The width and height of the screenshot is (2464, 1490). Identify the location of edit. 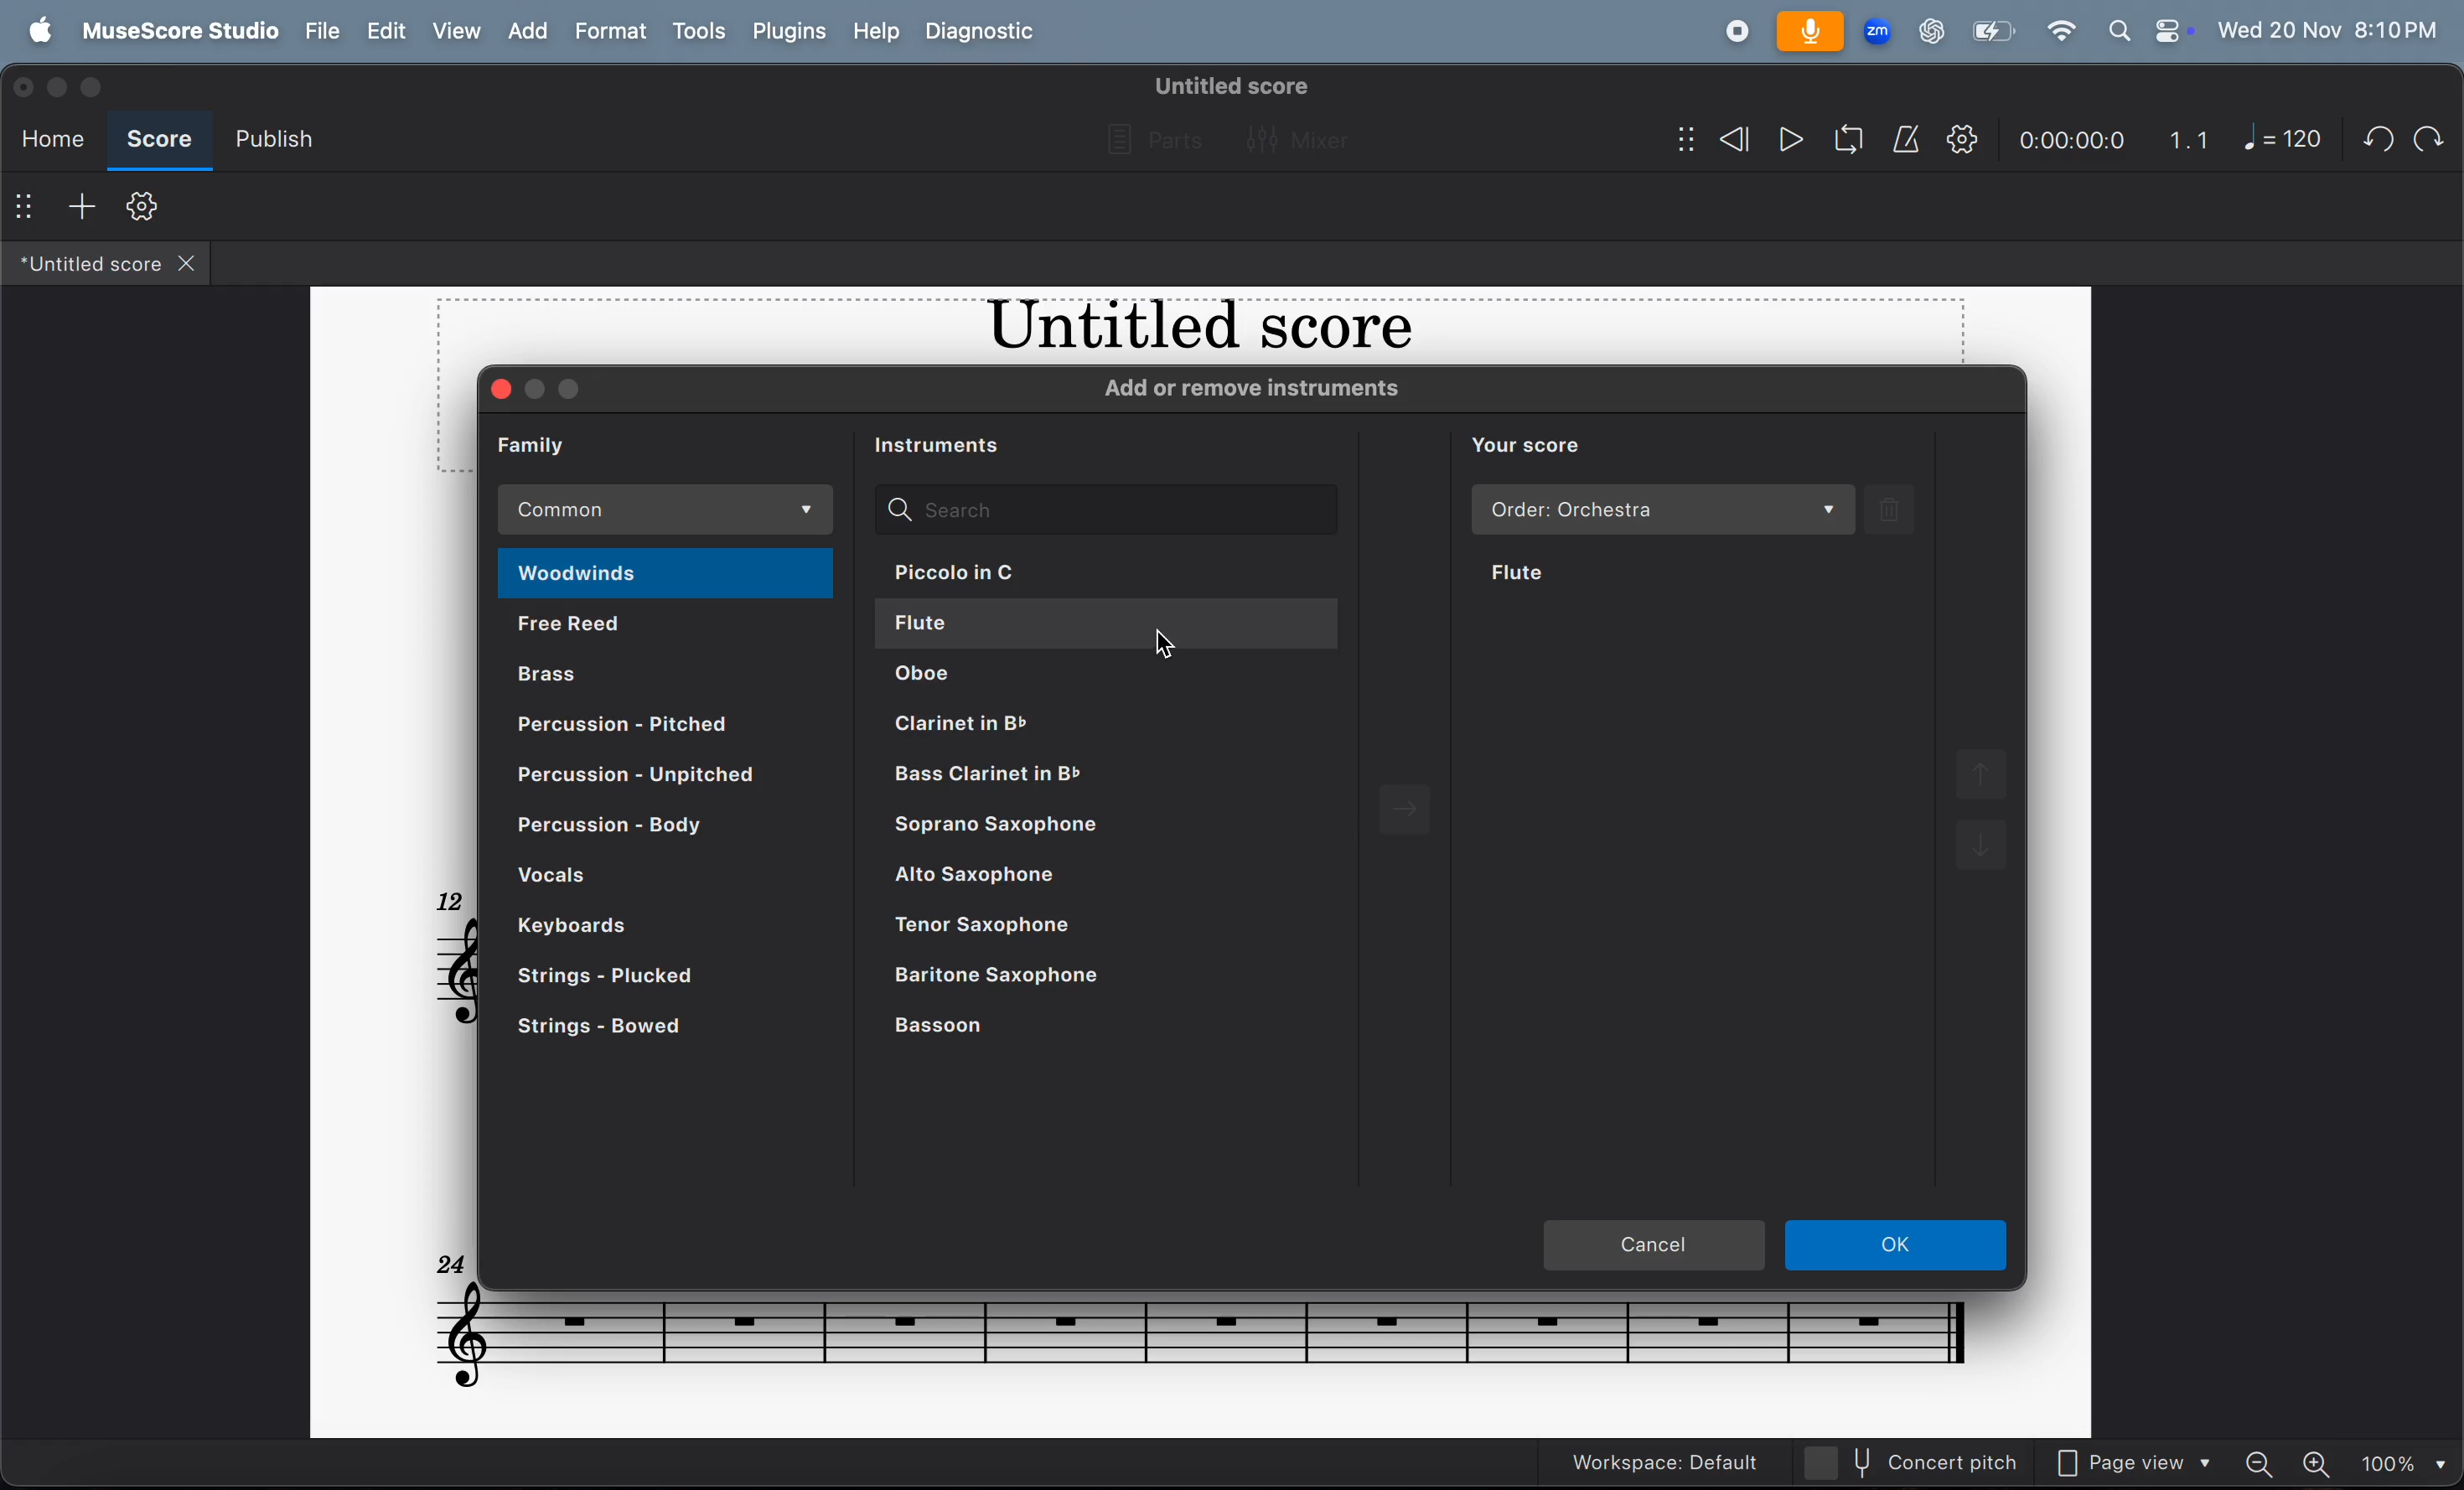
(389, 31).